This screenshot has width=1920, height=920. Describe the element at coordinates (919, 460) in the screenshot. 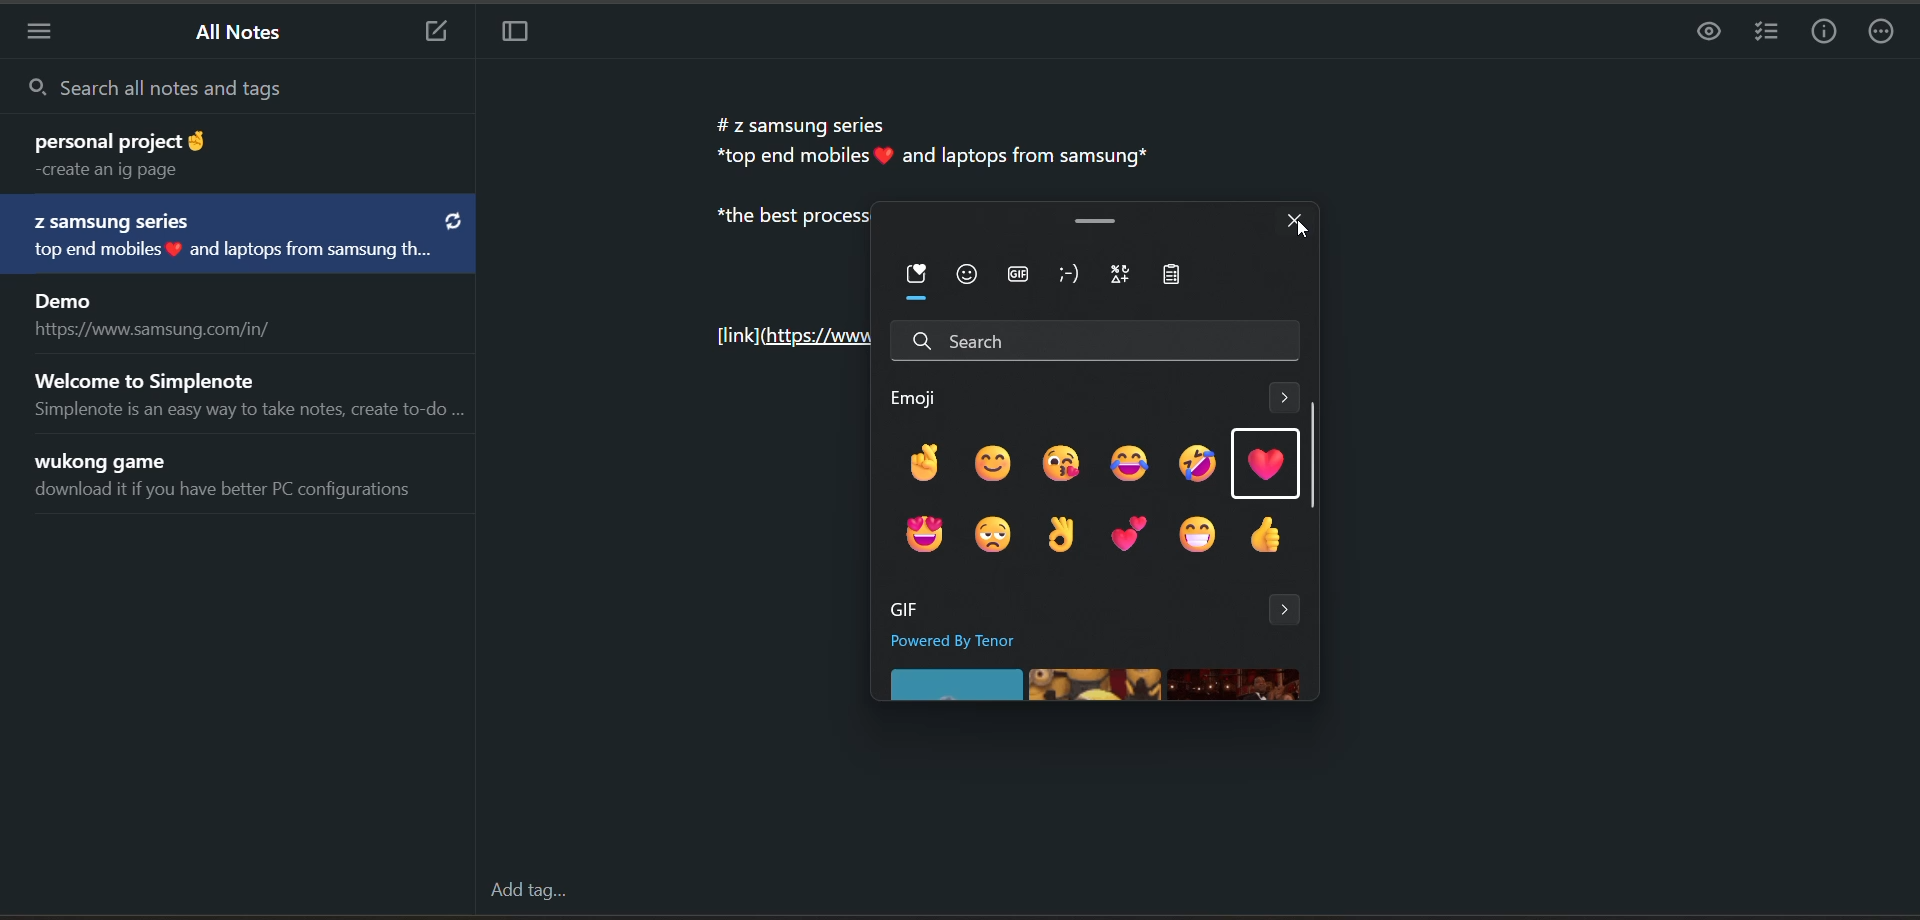

I see `emoji 1` at that location.